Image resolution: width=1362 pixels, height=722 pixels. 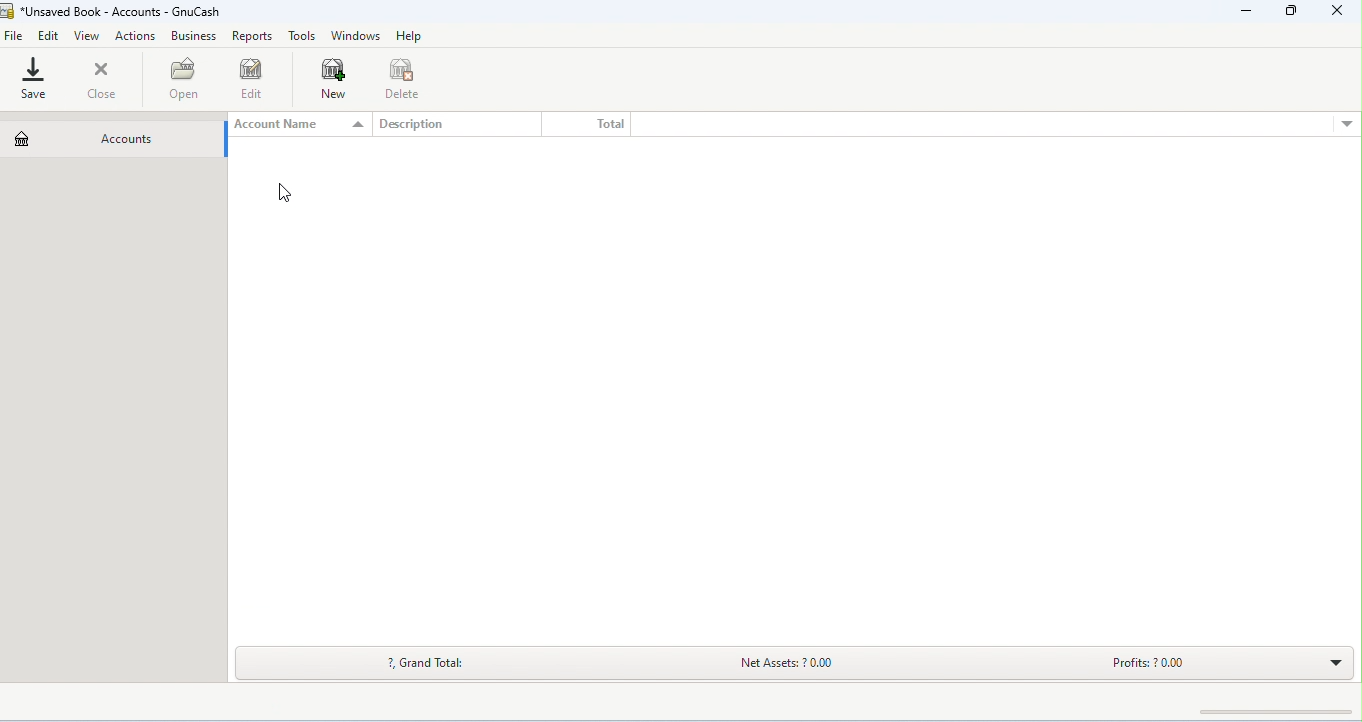 What do you see at coordinates (187, 78) in the screenshot?
I see `open` at bounding box center [187, 78].